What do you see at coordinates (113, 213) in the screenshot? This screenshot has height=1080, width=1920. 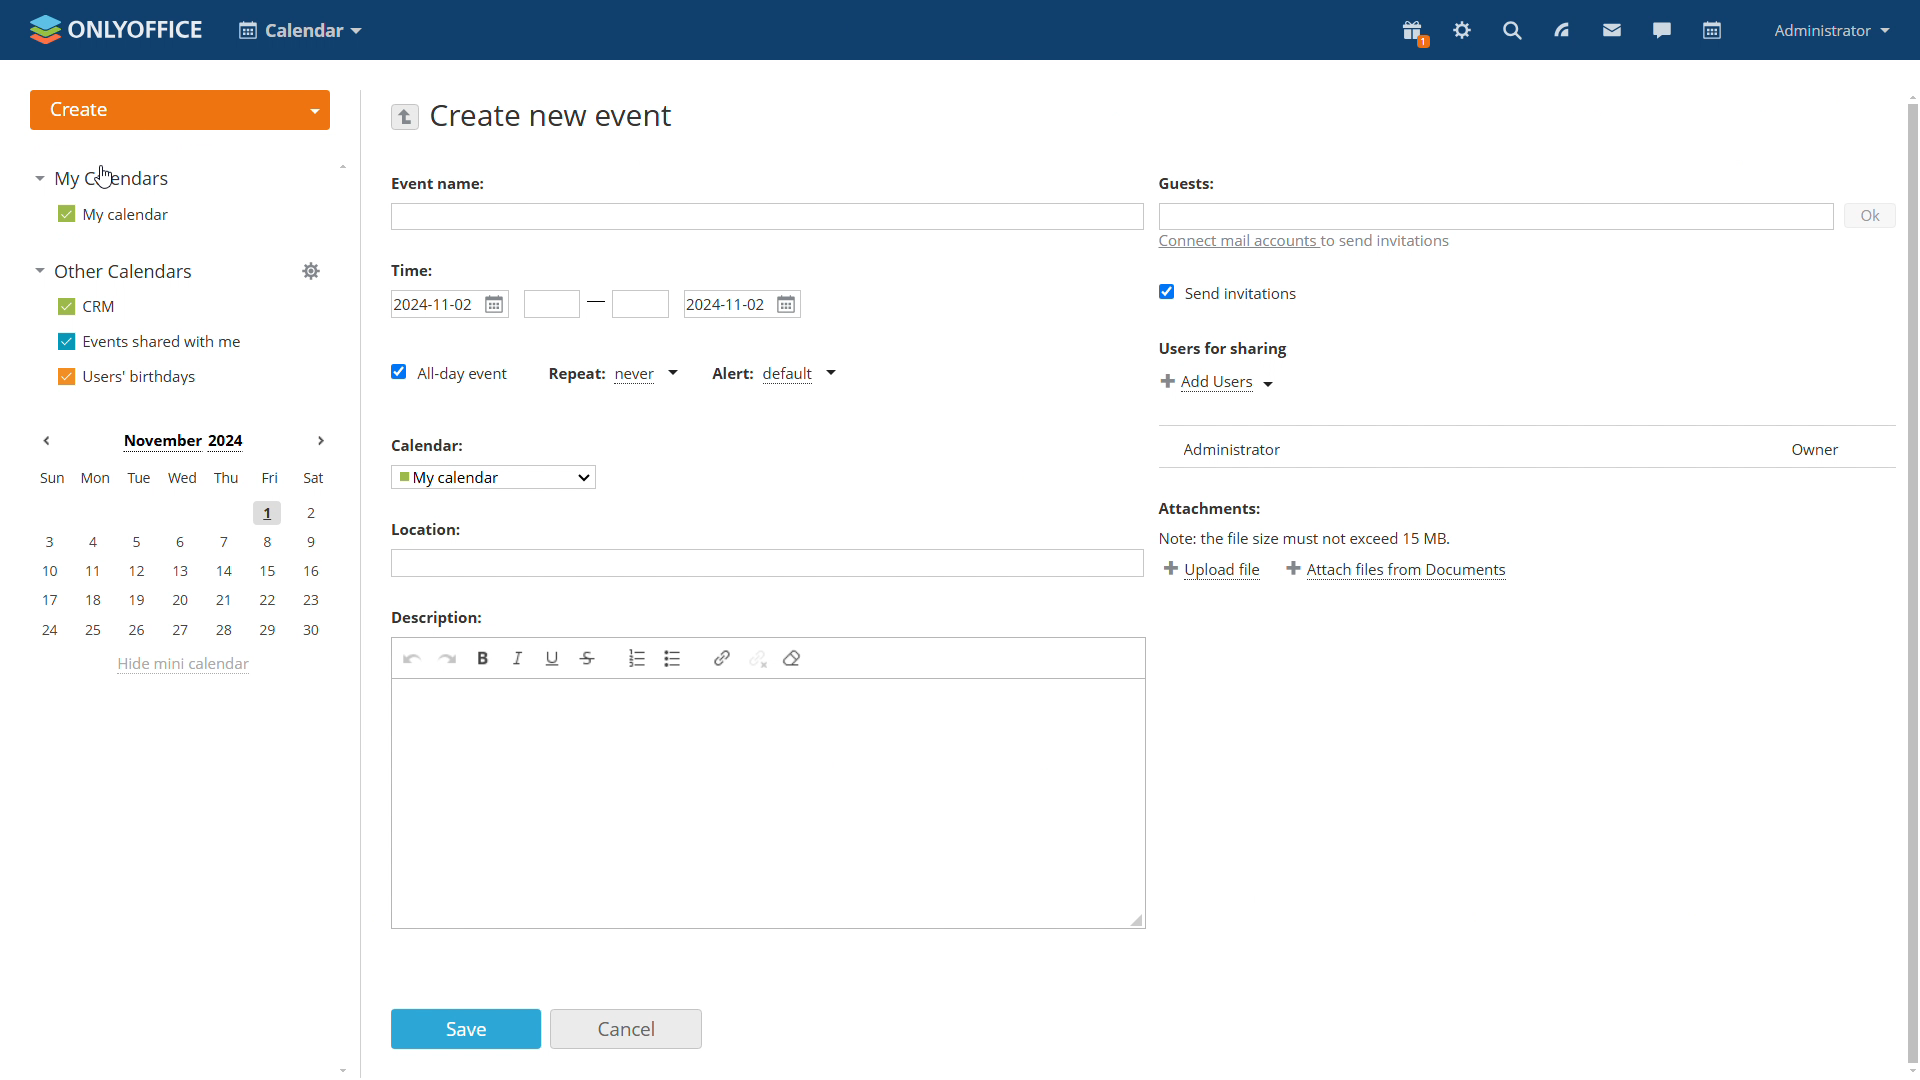 I see `my calendar` at bounding box center [113, 213].